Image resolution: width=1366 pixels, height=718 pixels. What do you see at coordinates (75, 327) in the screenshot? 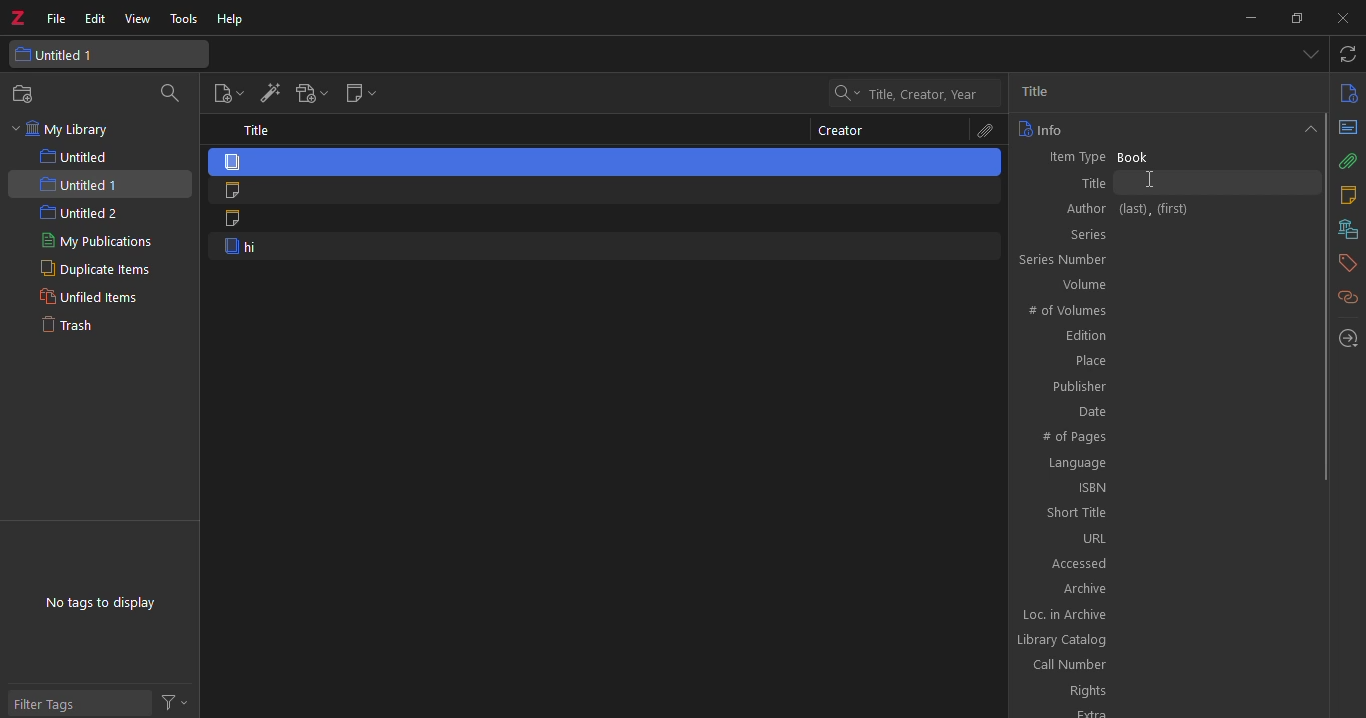
I see `trash` at bounding box center [75, 327].